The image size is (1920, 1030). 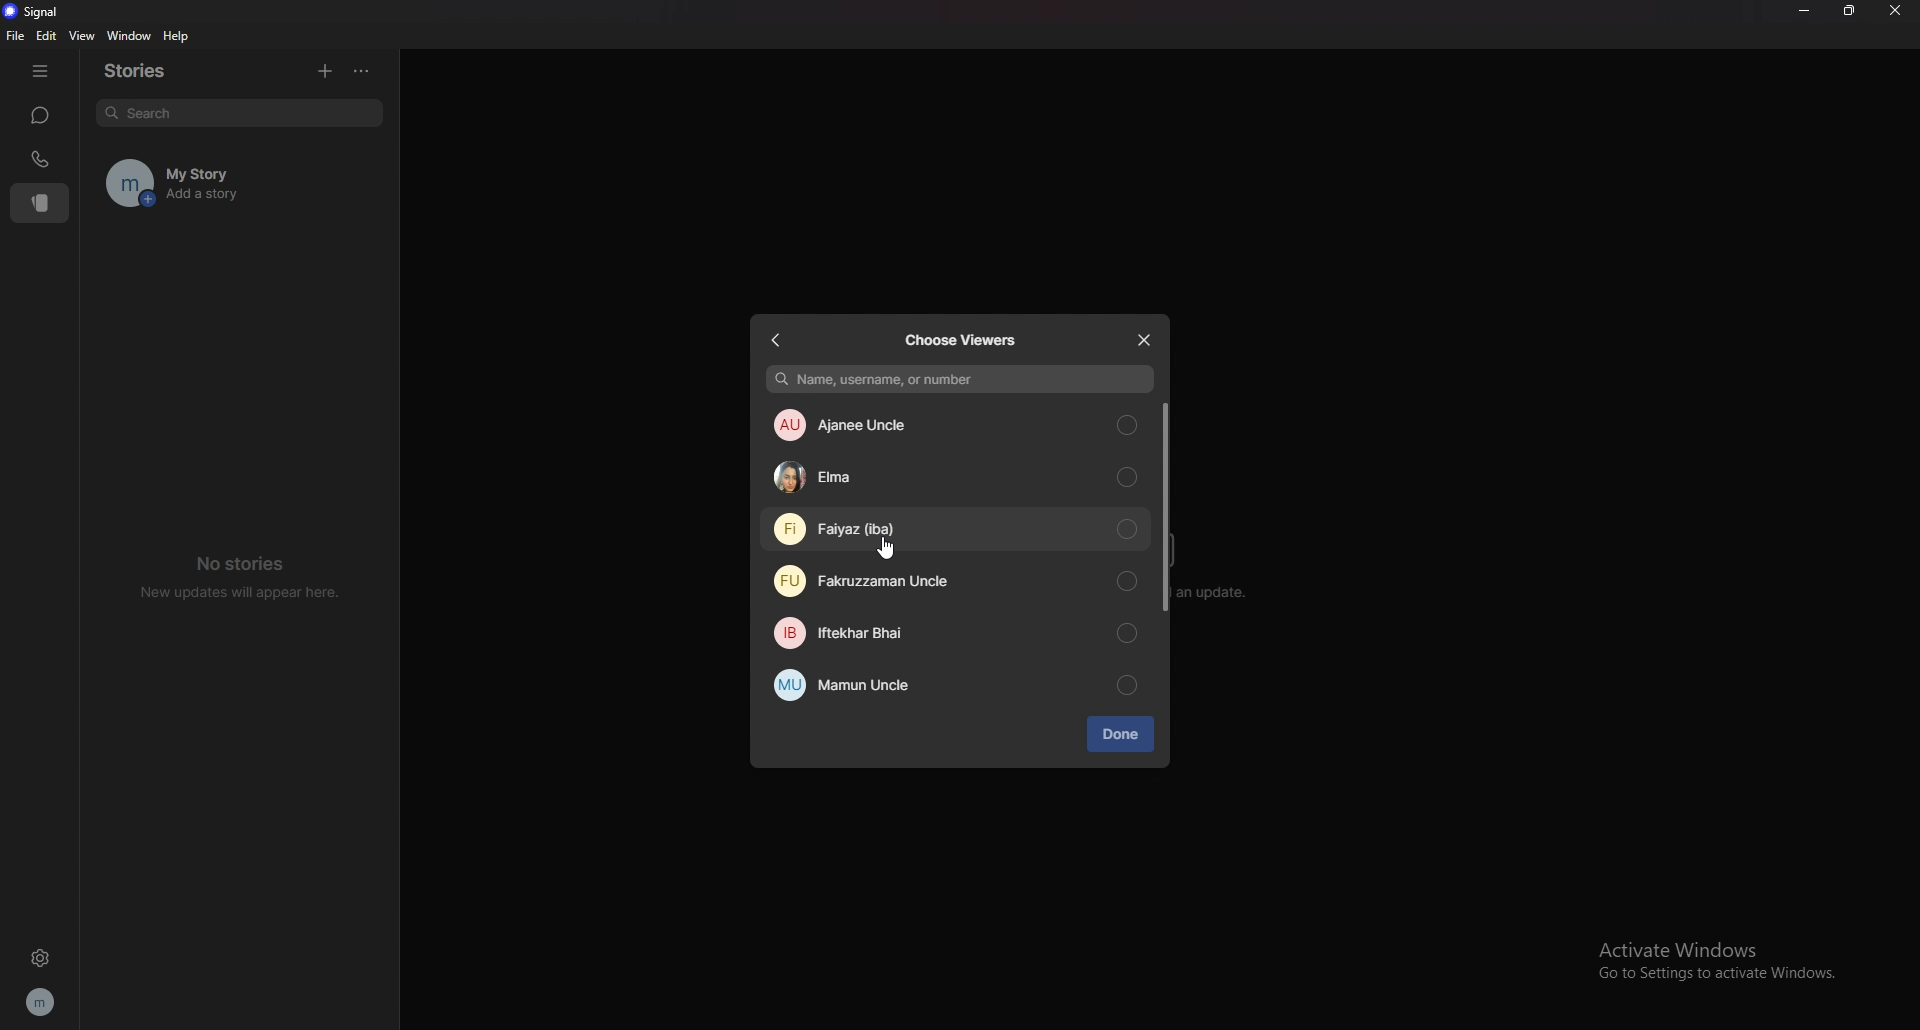 What do you see at coordinates (774, 342) in the screenshot?
I see `back` at bounding box center [774, 342].